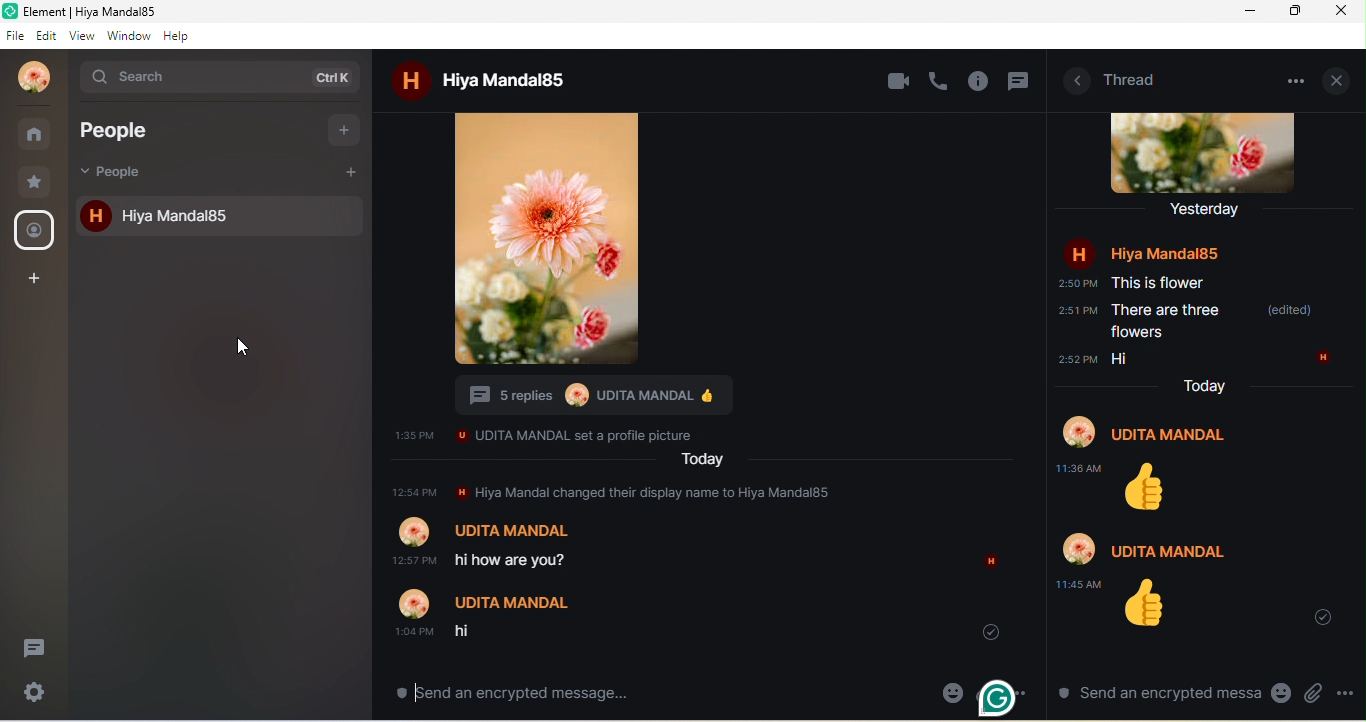 The width and height of the screenshot is (1366, 722). What do you see at coordinates (129, 35) in the screenshot?
I see `window` at bounding box center [129, 35].